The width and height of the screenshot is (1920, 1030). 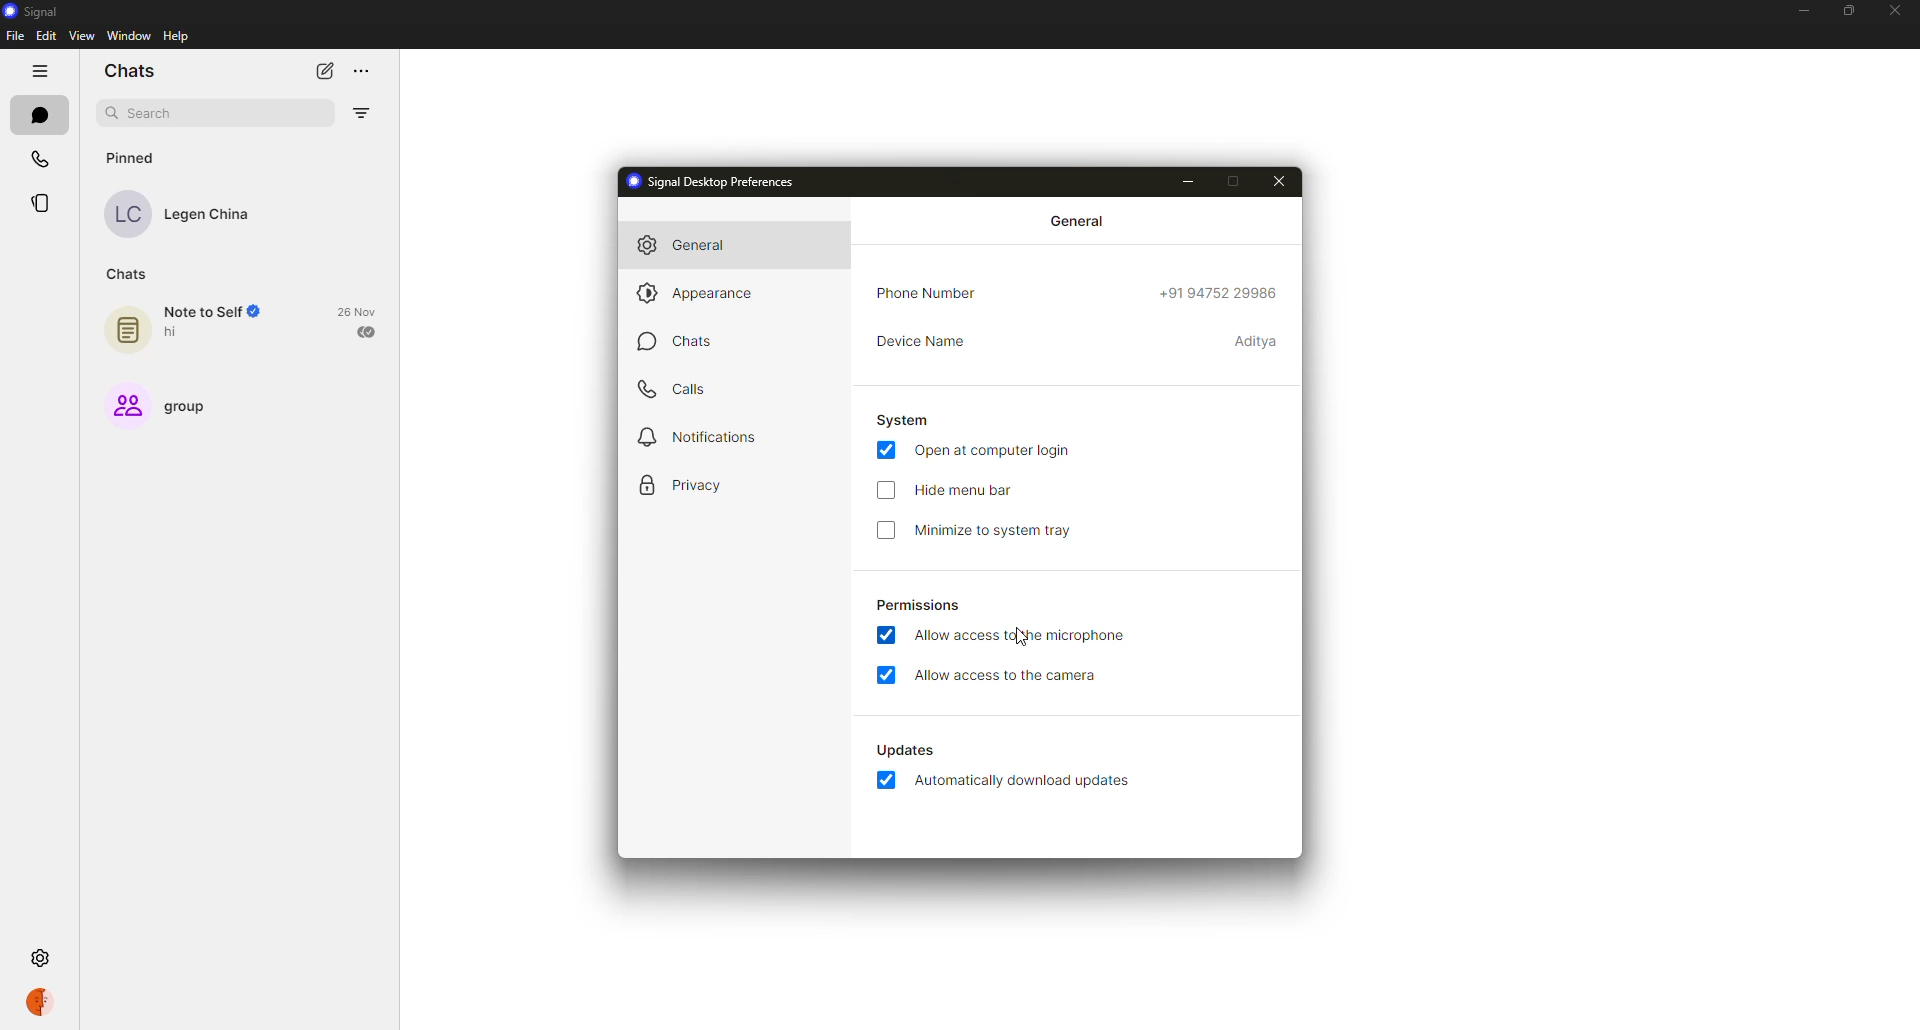 What do you see at coordinates (1078, 221) in the screenshot?
I see `general` at bounding box center [1078, 221].